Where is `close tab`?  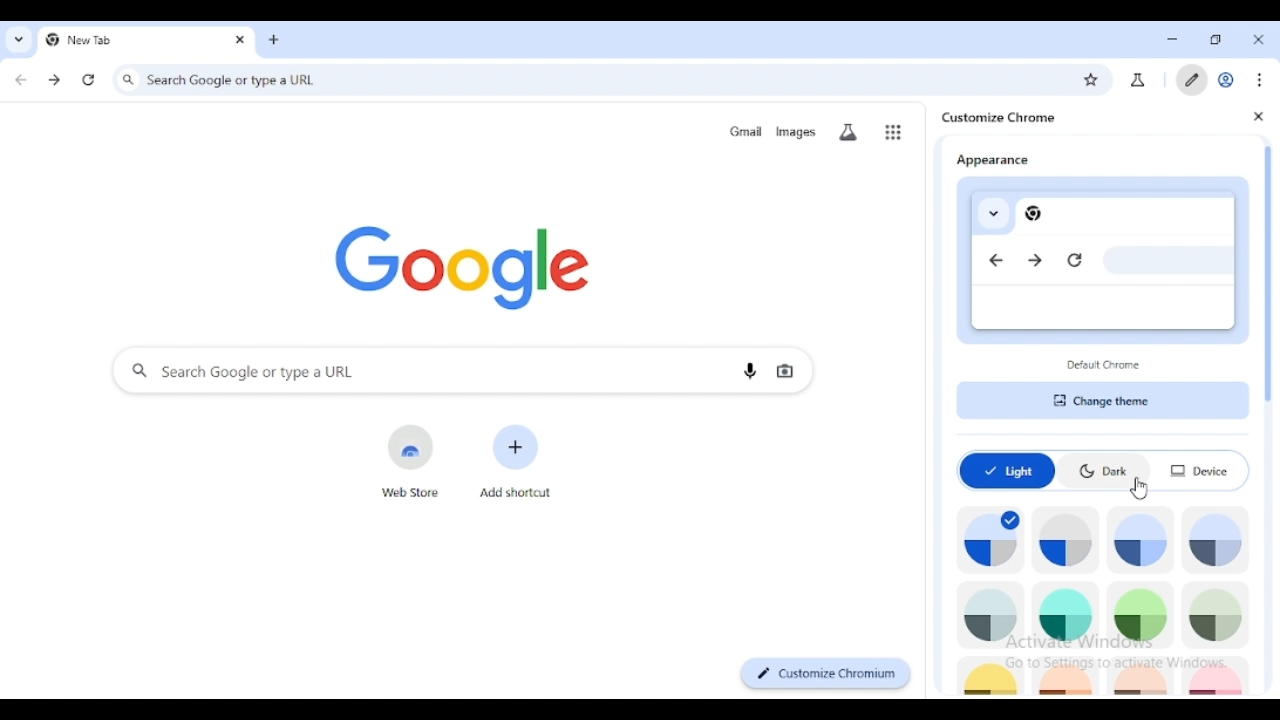
close tab is located at coordinates (240, 39).